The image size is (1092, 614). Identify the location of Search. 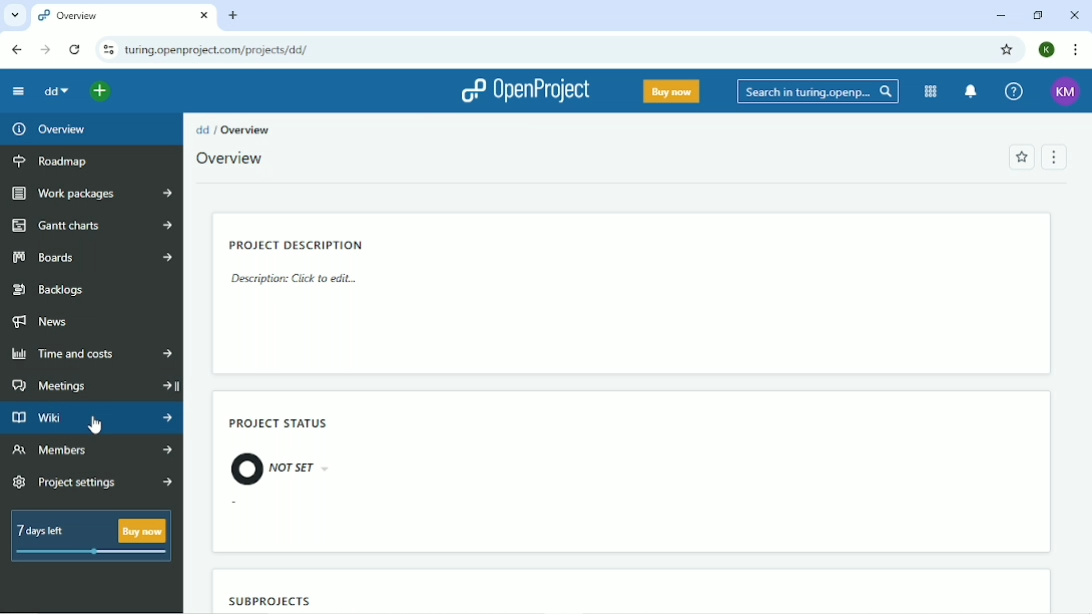
(819, 91).